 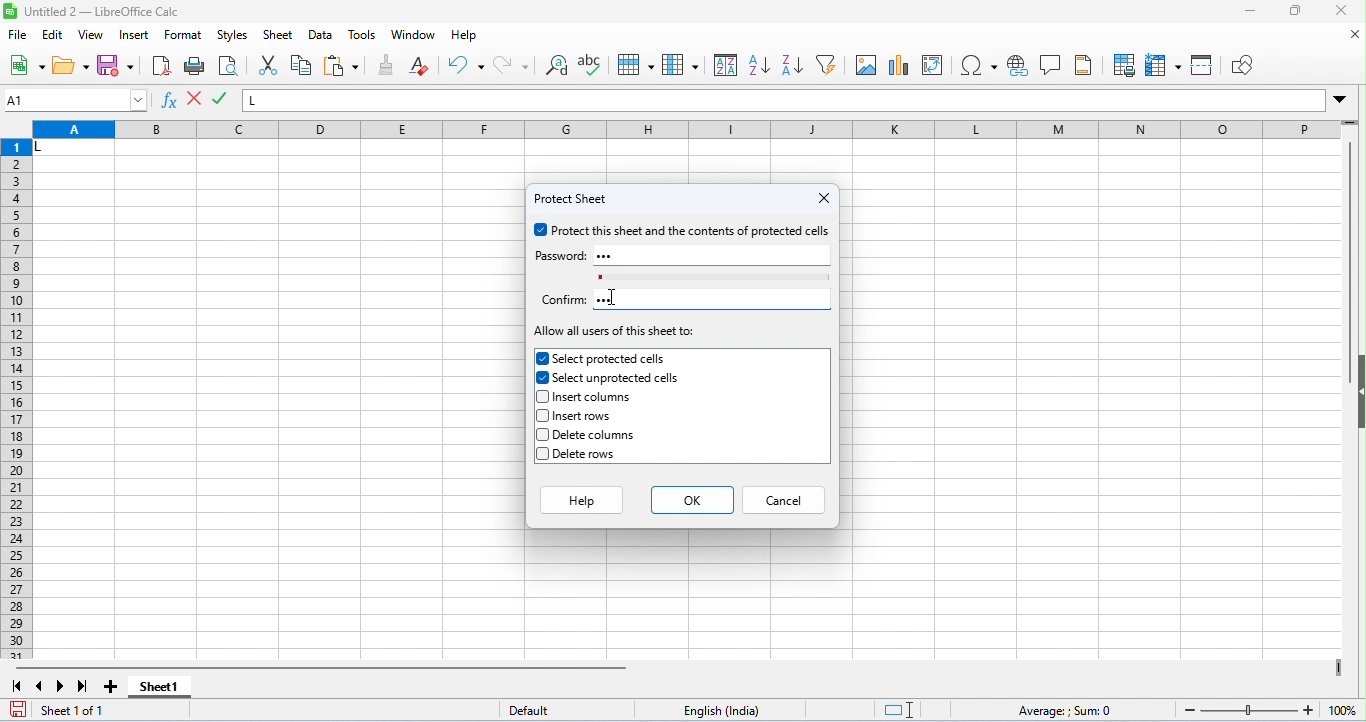 I want to click on open, so click(x=71, y=66).